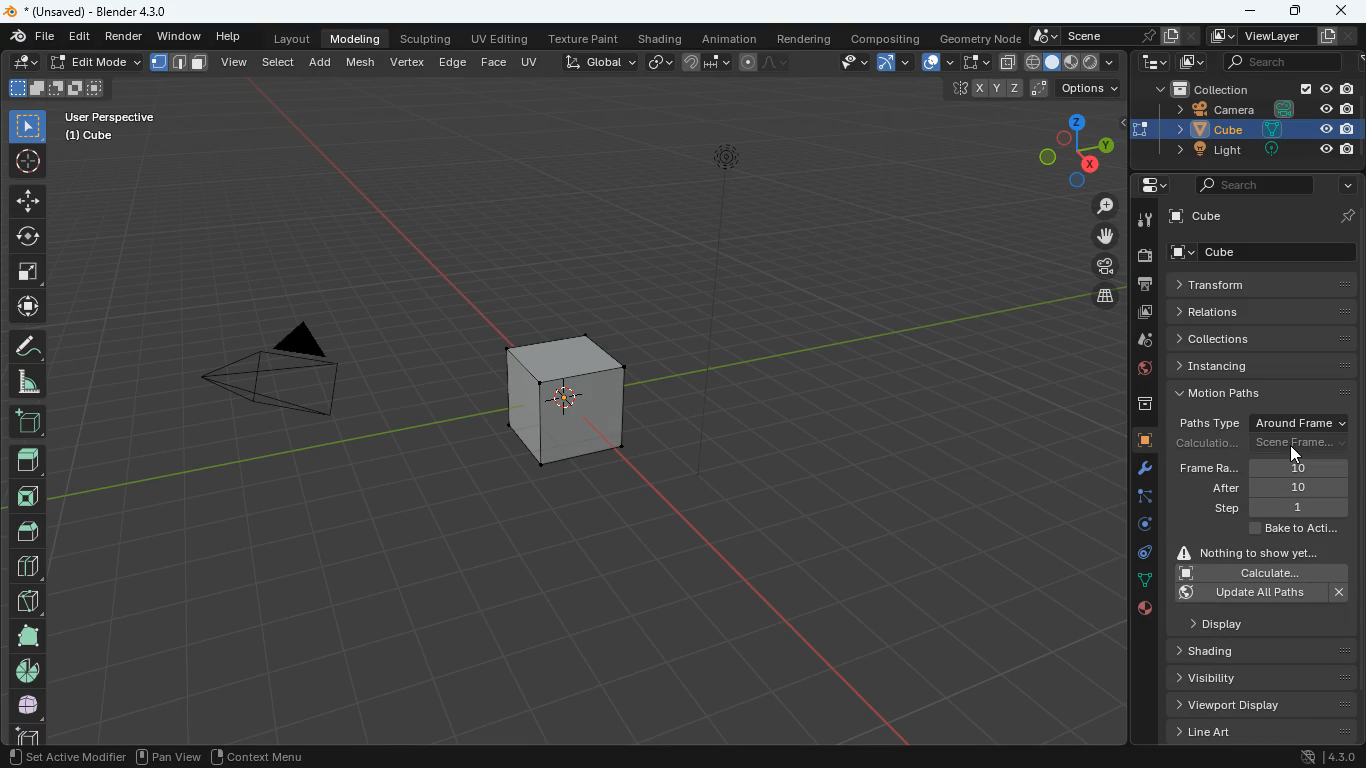  Describe the element at coordinates (1260, 732) in the screenshot. I see `Line art` at that location.